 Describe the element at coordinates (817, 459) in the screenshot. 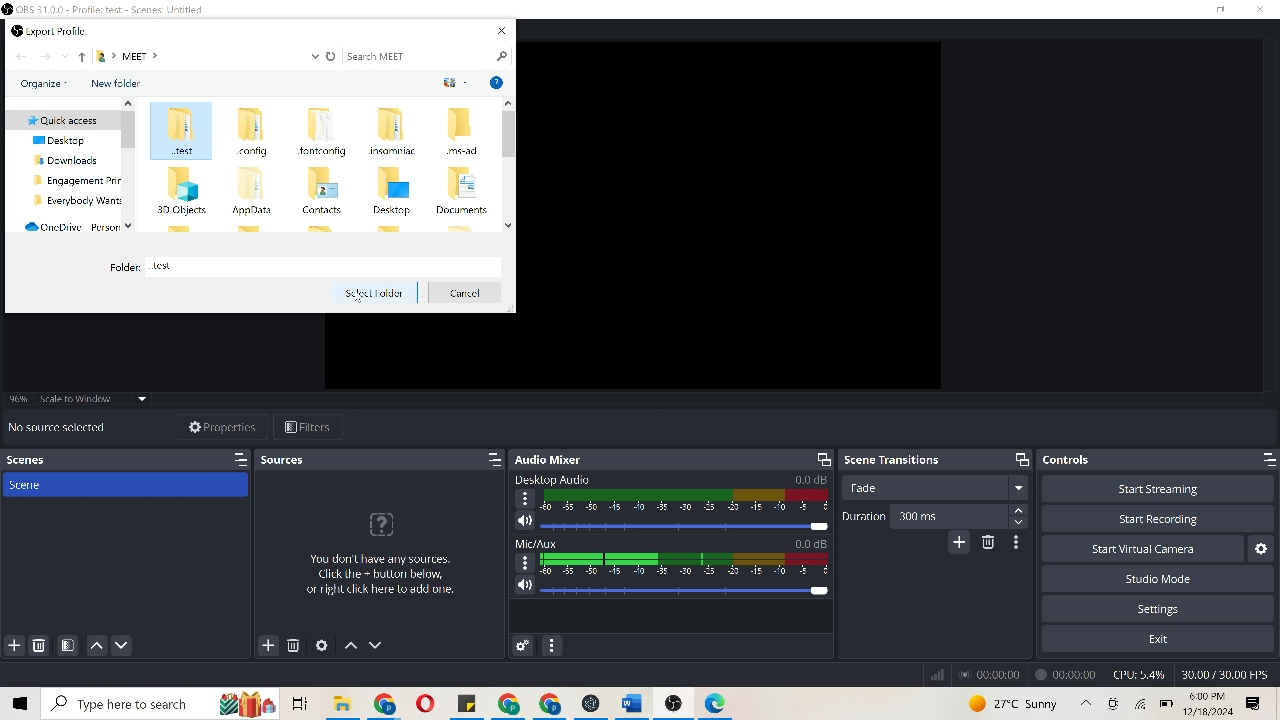

I see `screen resize` at that location.